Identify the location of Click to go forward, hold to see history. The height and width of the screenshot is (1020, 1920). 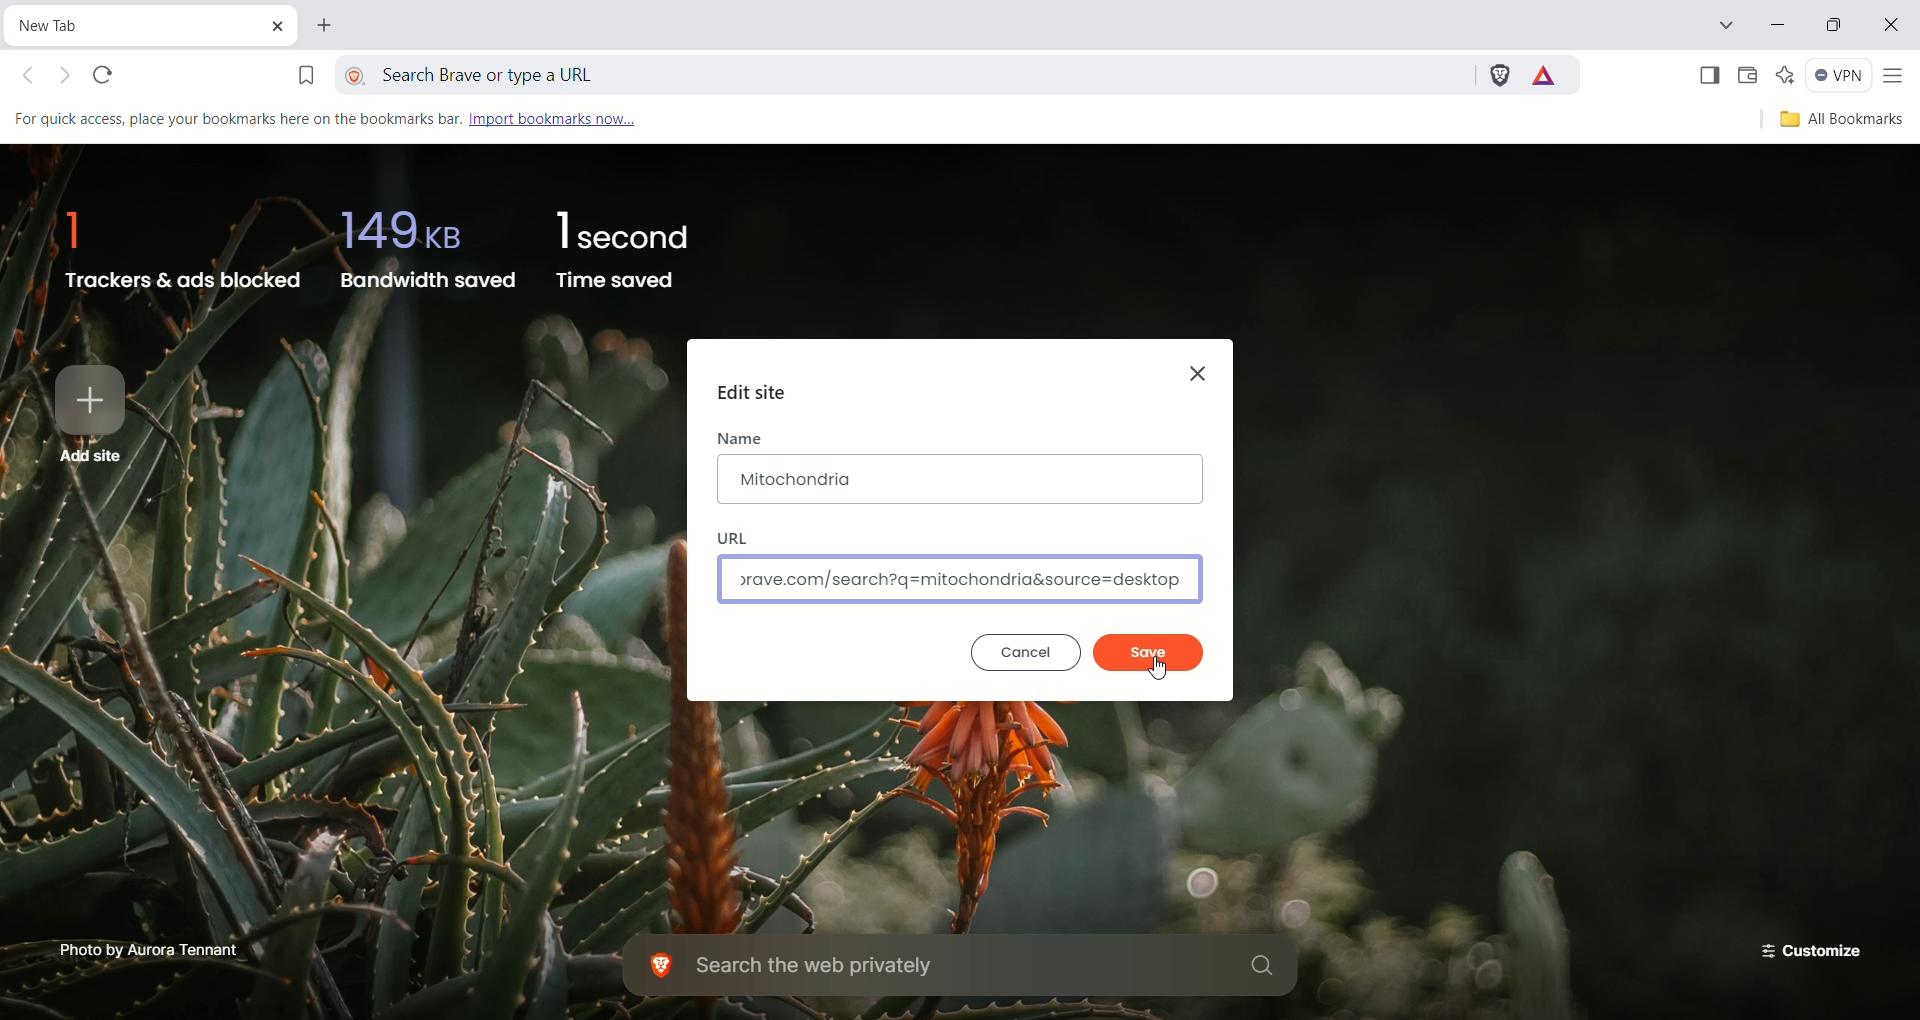
(68, 79).